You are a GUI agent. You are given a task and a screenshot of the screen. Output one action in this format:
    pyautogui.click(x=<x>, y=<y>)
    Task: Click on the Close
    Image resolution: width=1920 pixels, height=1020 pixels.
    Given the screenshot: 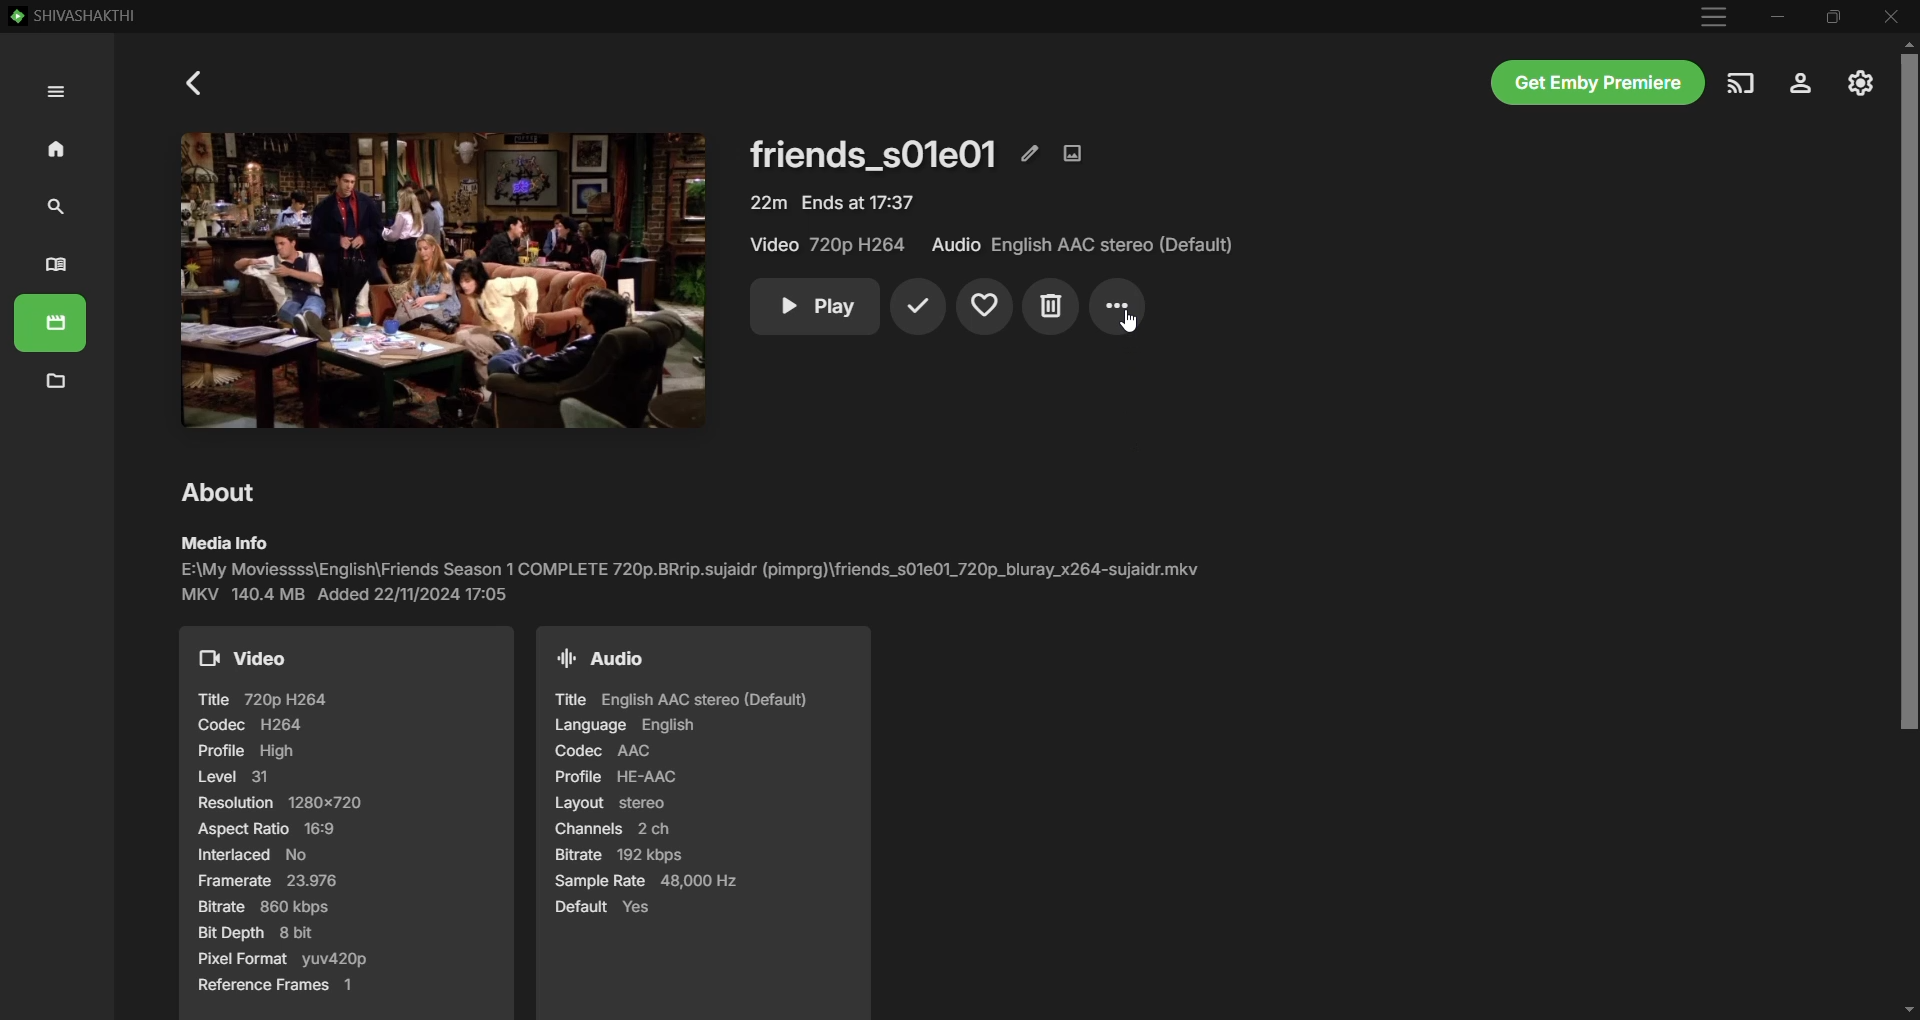 What is the action you would take?
    pyautogui.click(x=1892, y=16)
    